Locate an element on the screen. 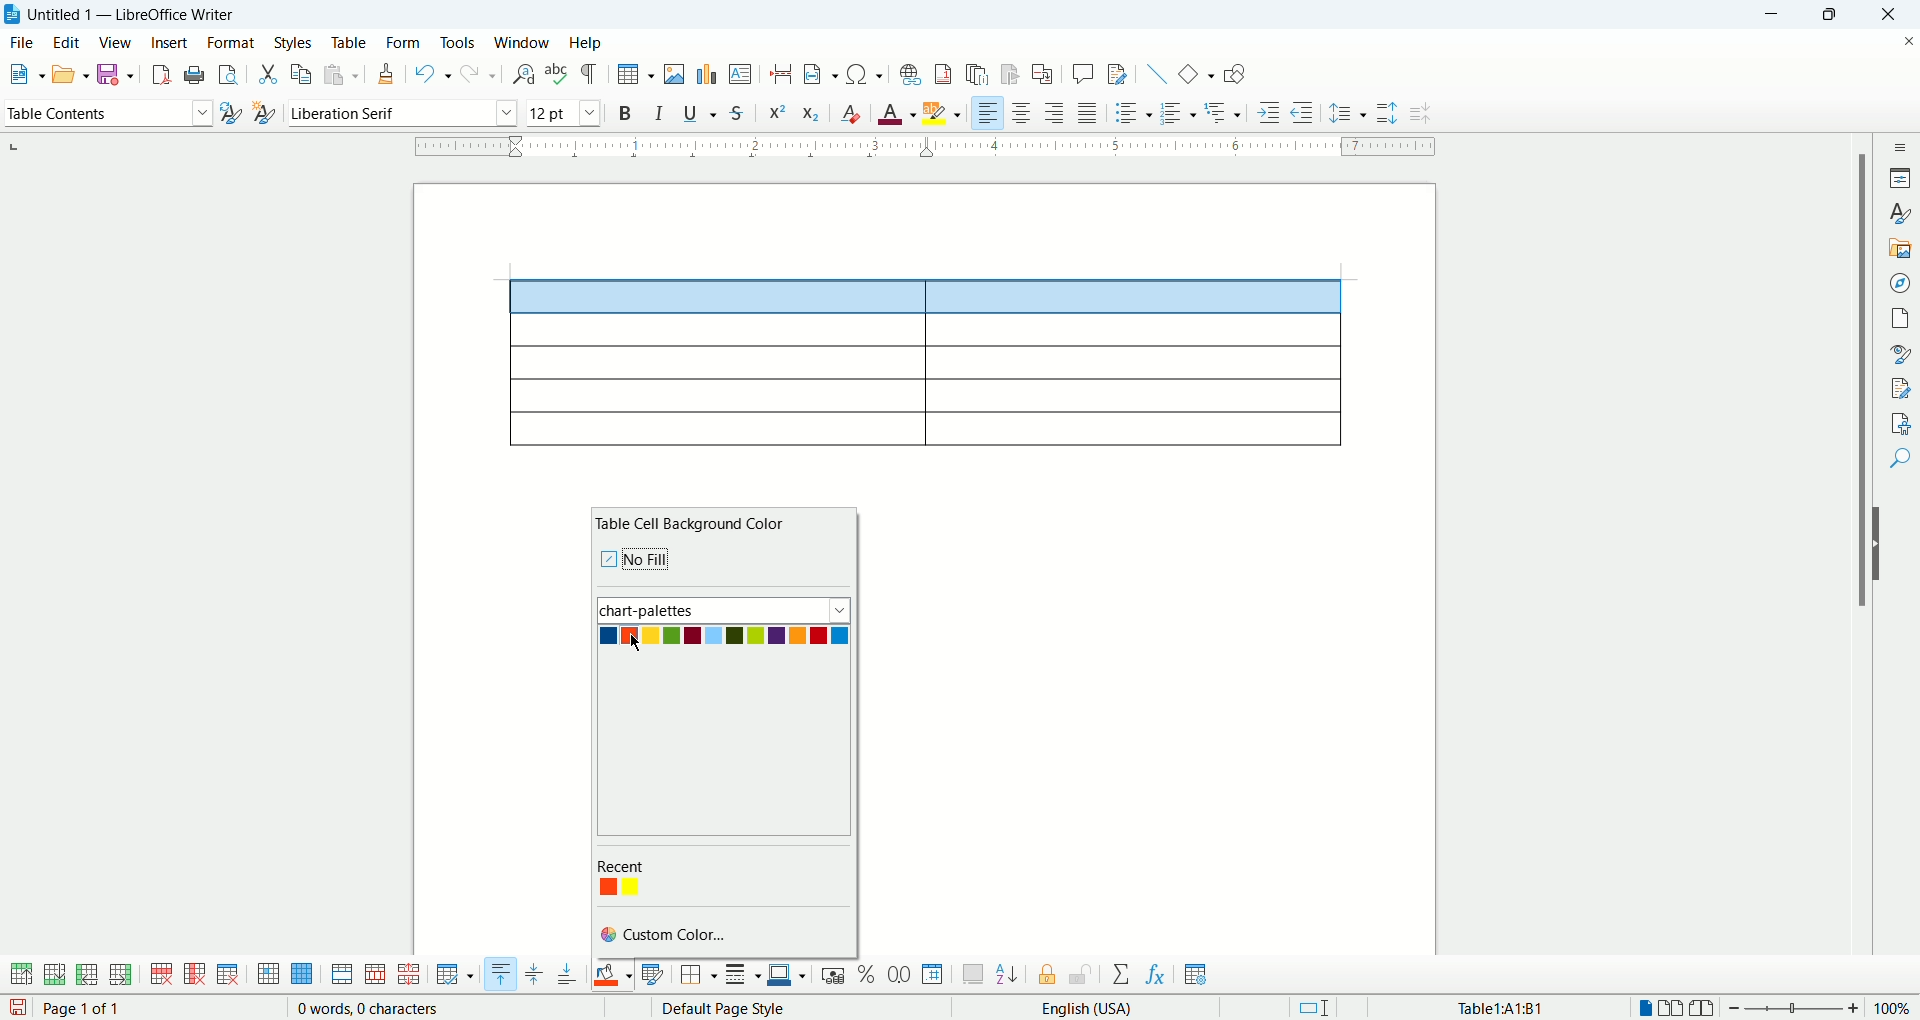 This screenshot has height=1020, width=1920. sum is located at coordinates (1124, 975).